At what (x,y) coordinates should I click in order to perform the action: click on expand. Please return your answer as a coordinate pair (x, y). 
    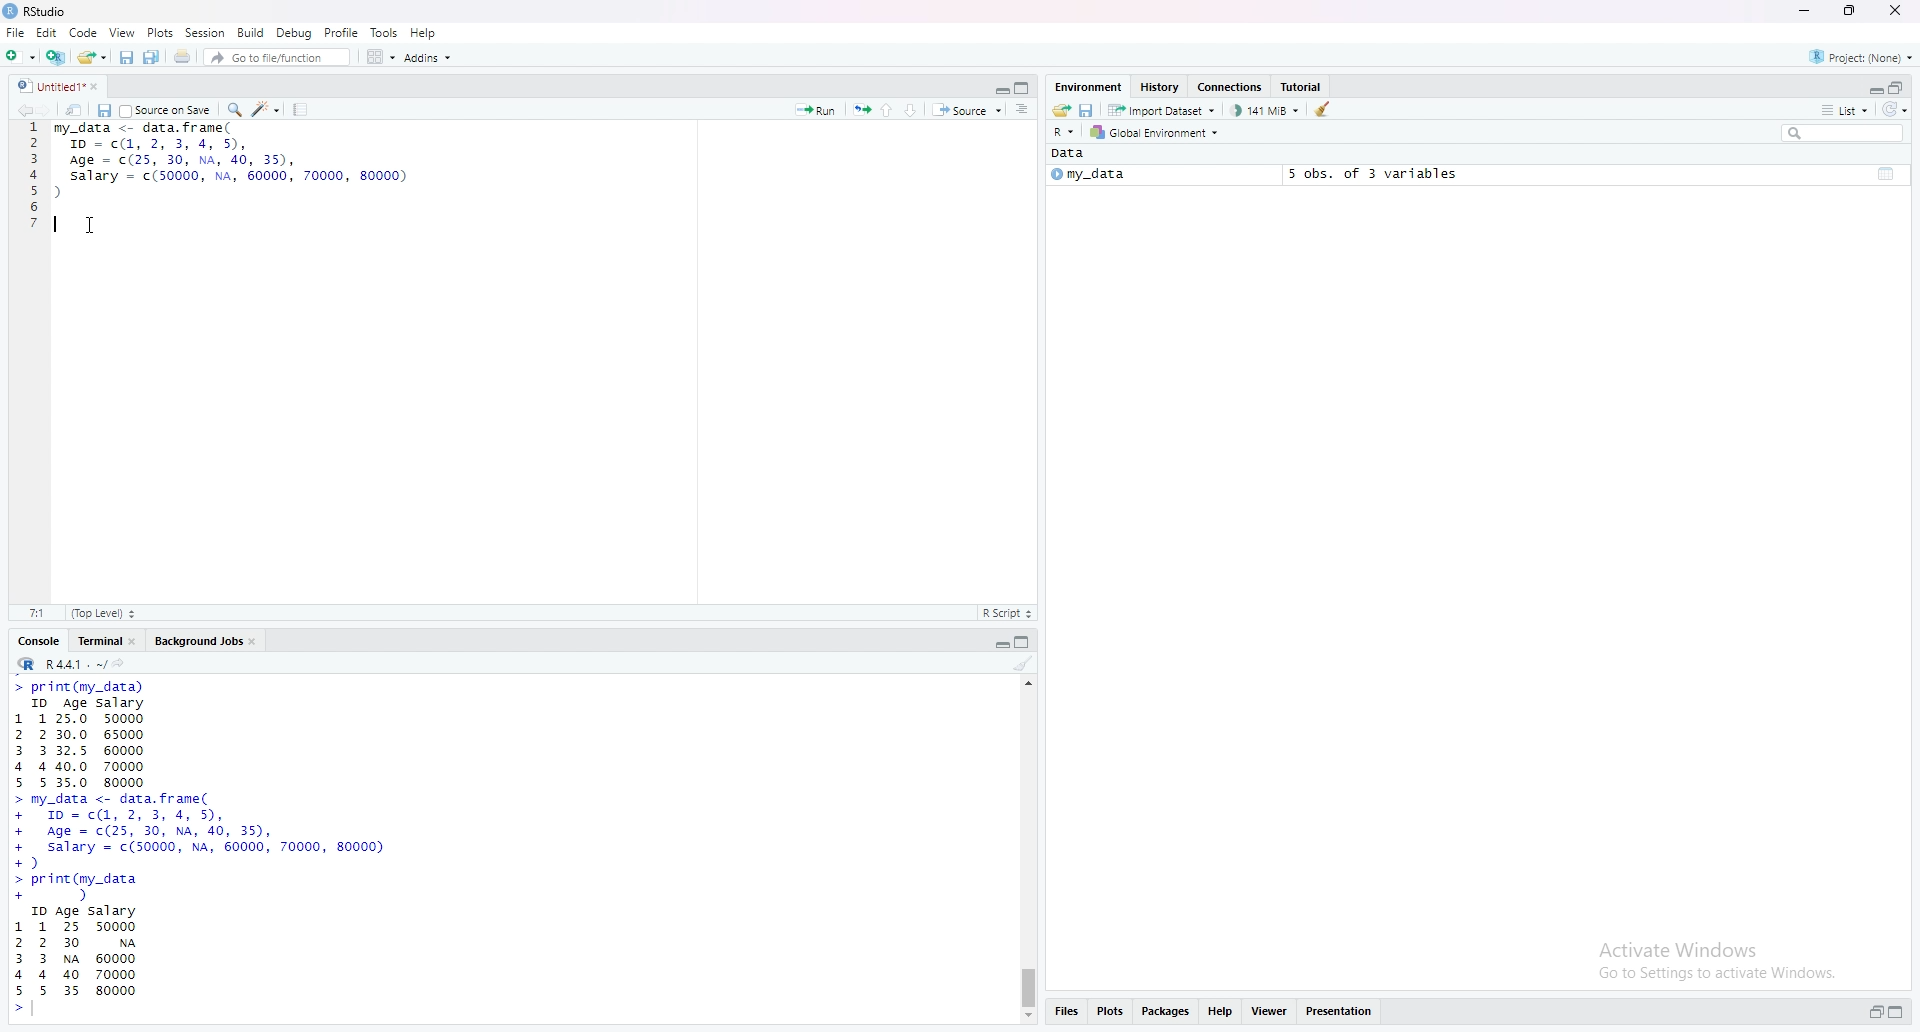
    Looking at the image, I should click on (999, 89).